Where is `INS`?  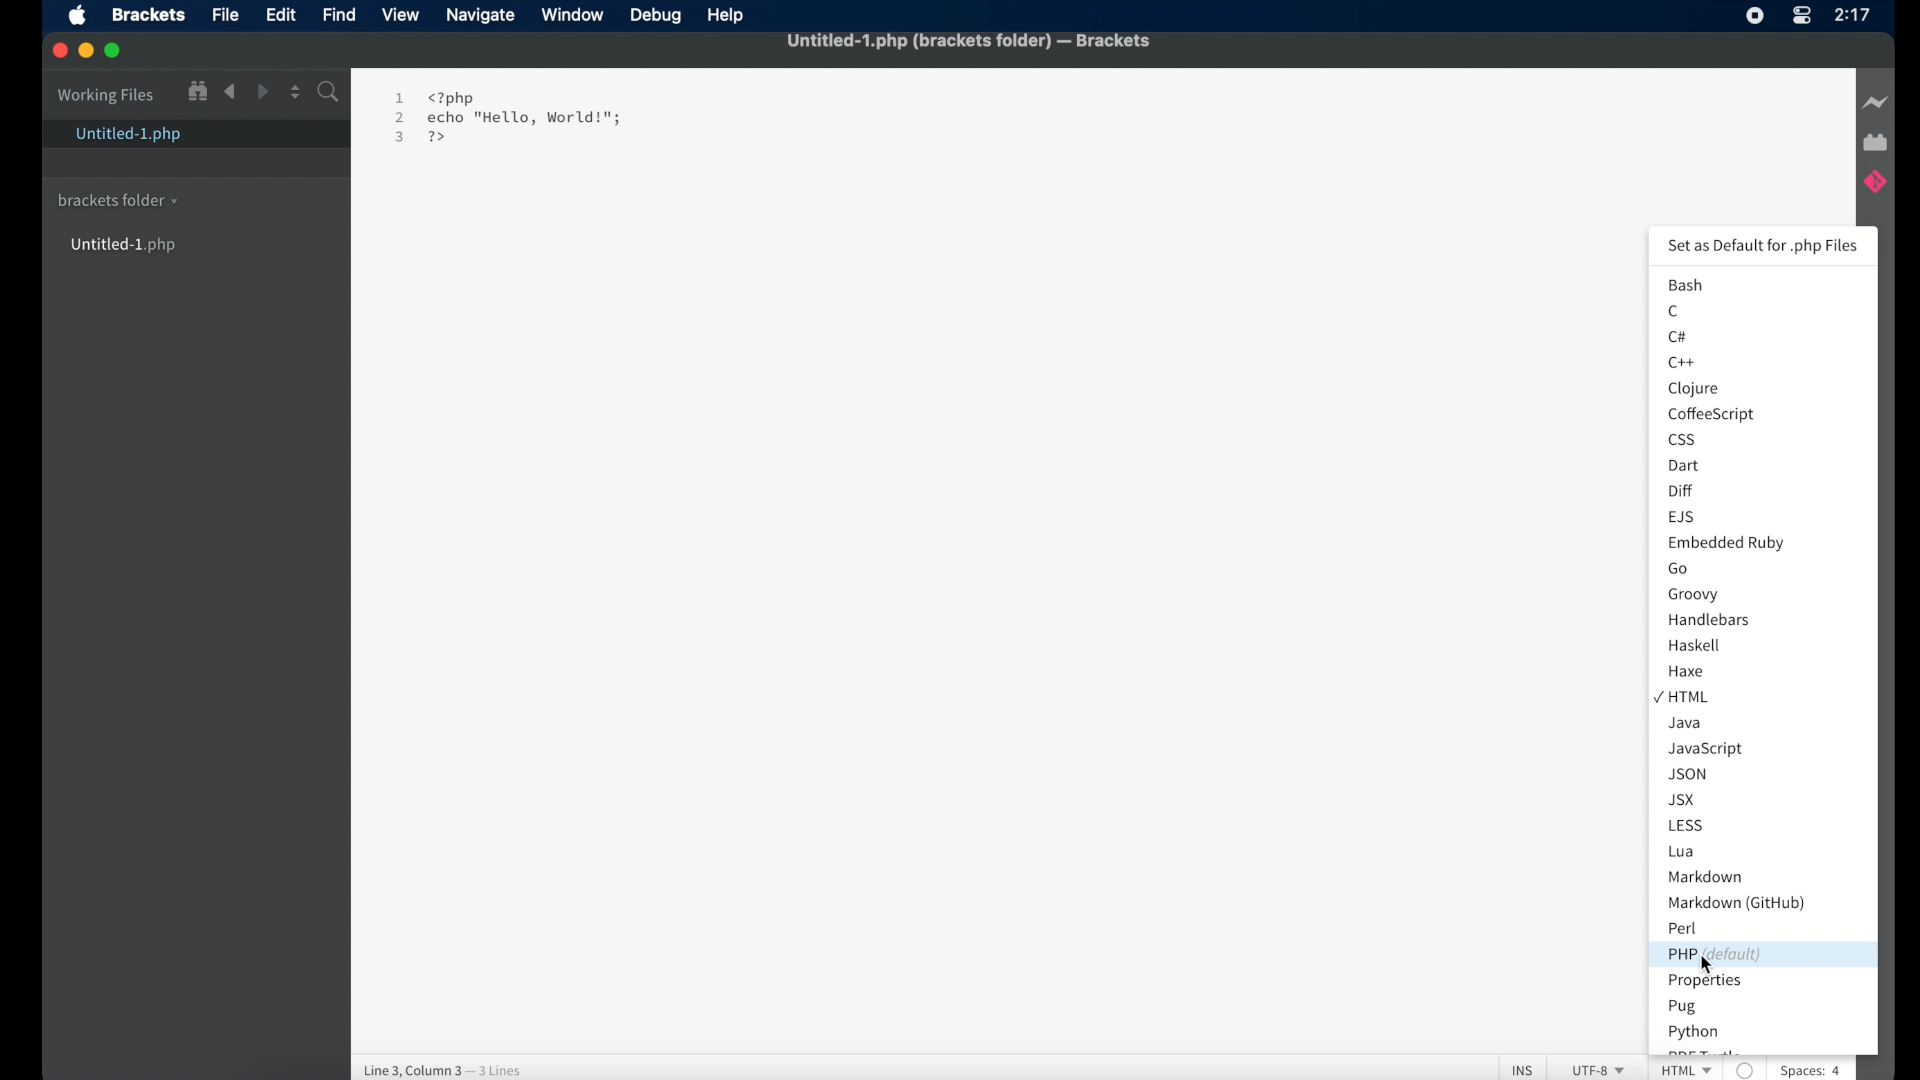 INS is located at coordinates (1523, 1070).